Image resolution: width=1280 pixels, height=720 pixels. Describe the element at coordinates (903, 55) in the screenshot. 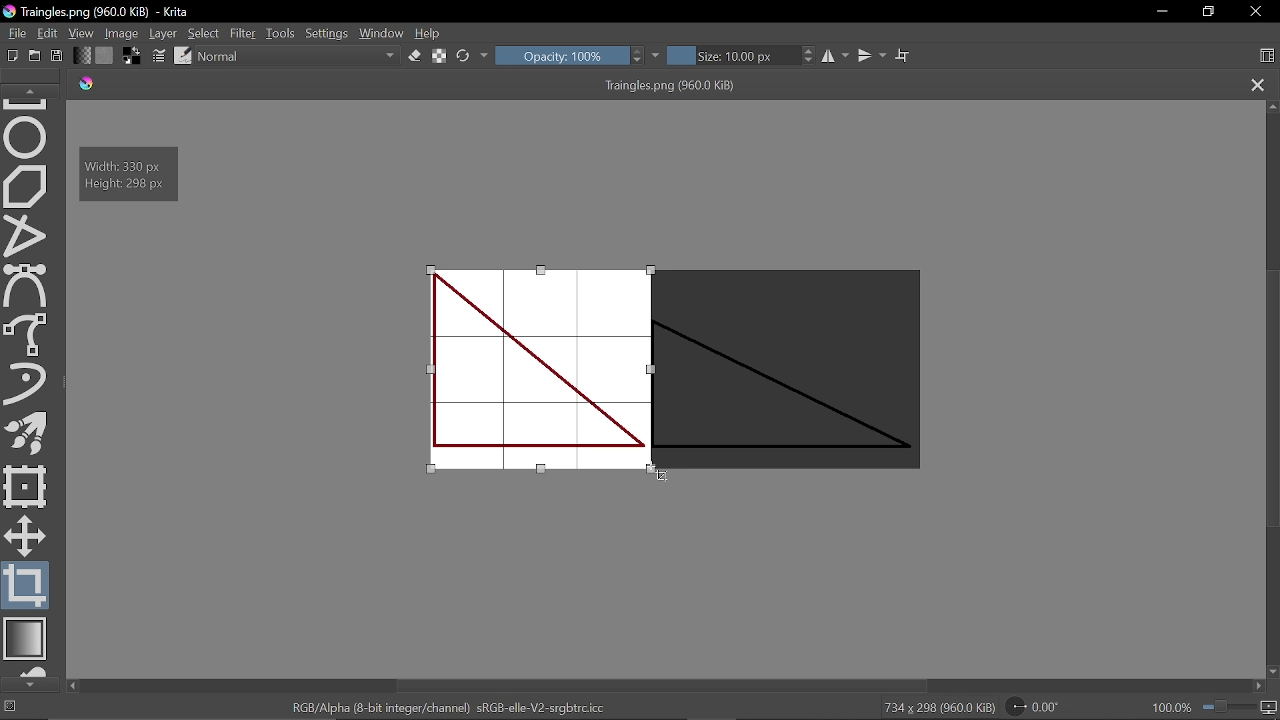

I see `Wrap text tool` at that location.